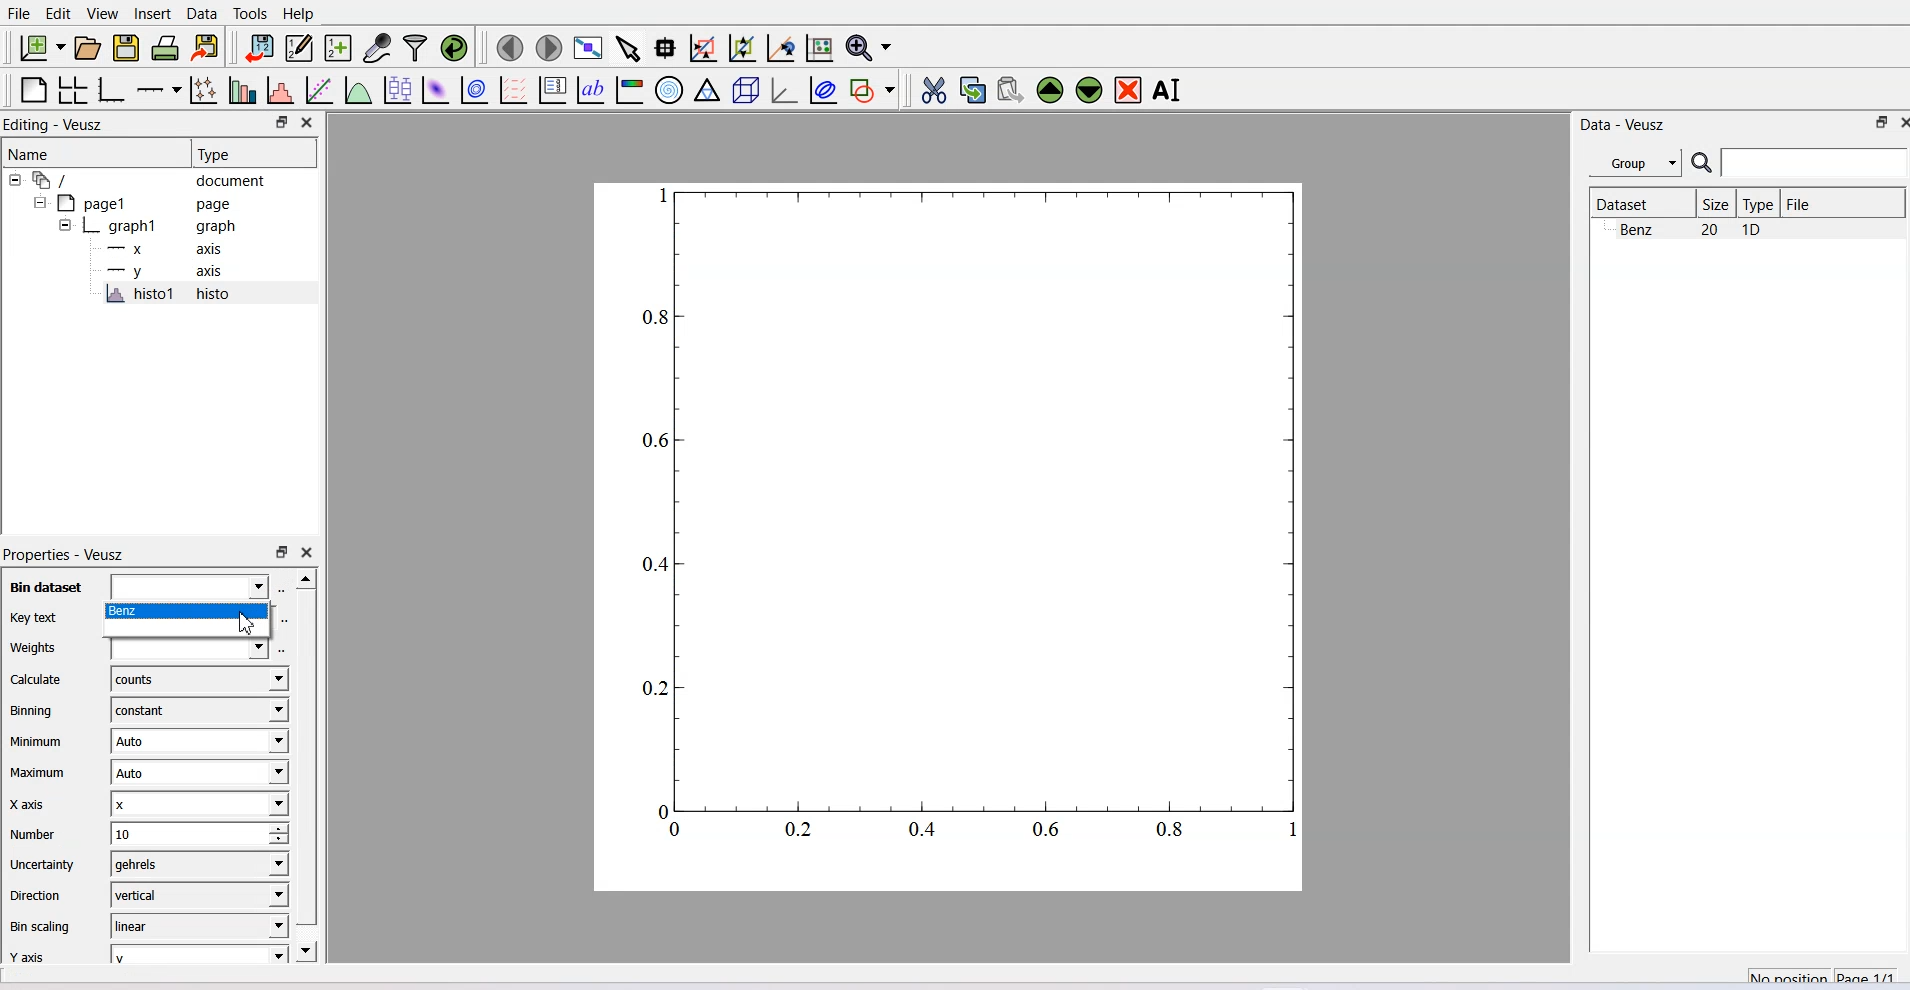 The width and height of the screenshot is (1910, 990). Describe the element at coordinates (184, 611) in the screenshot. I see `Benz` at that location.